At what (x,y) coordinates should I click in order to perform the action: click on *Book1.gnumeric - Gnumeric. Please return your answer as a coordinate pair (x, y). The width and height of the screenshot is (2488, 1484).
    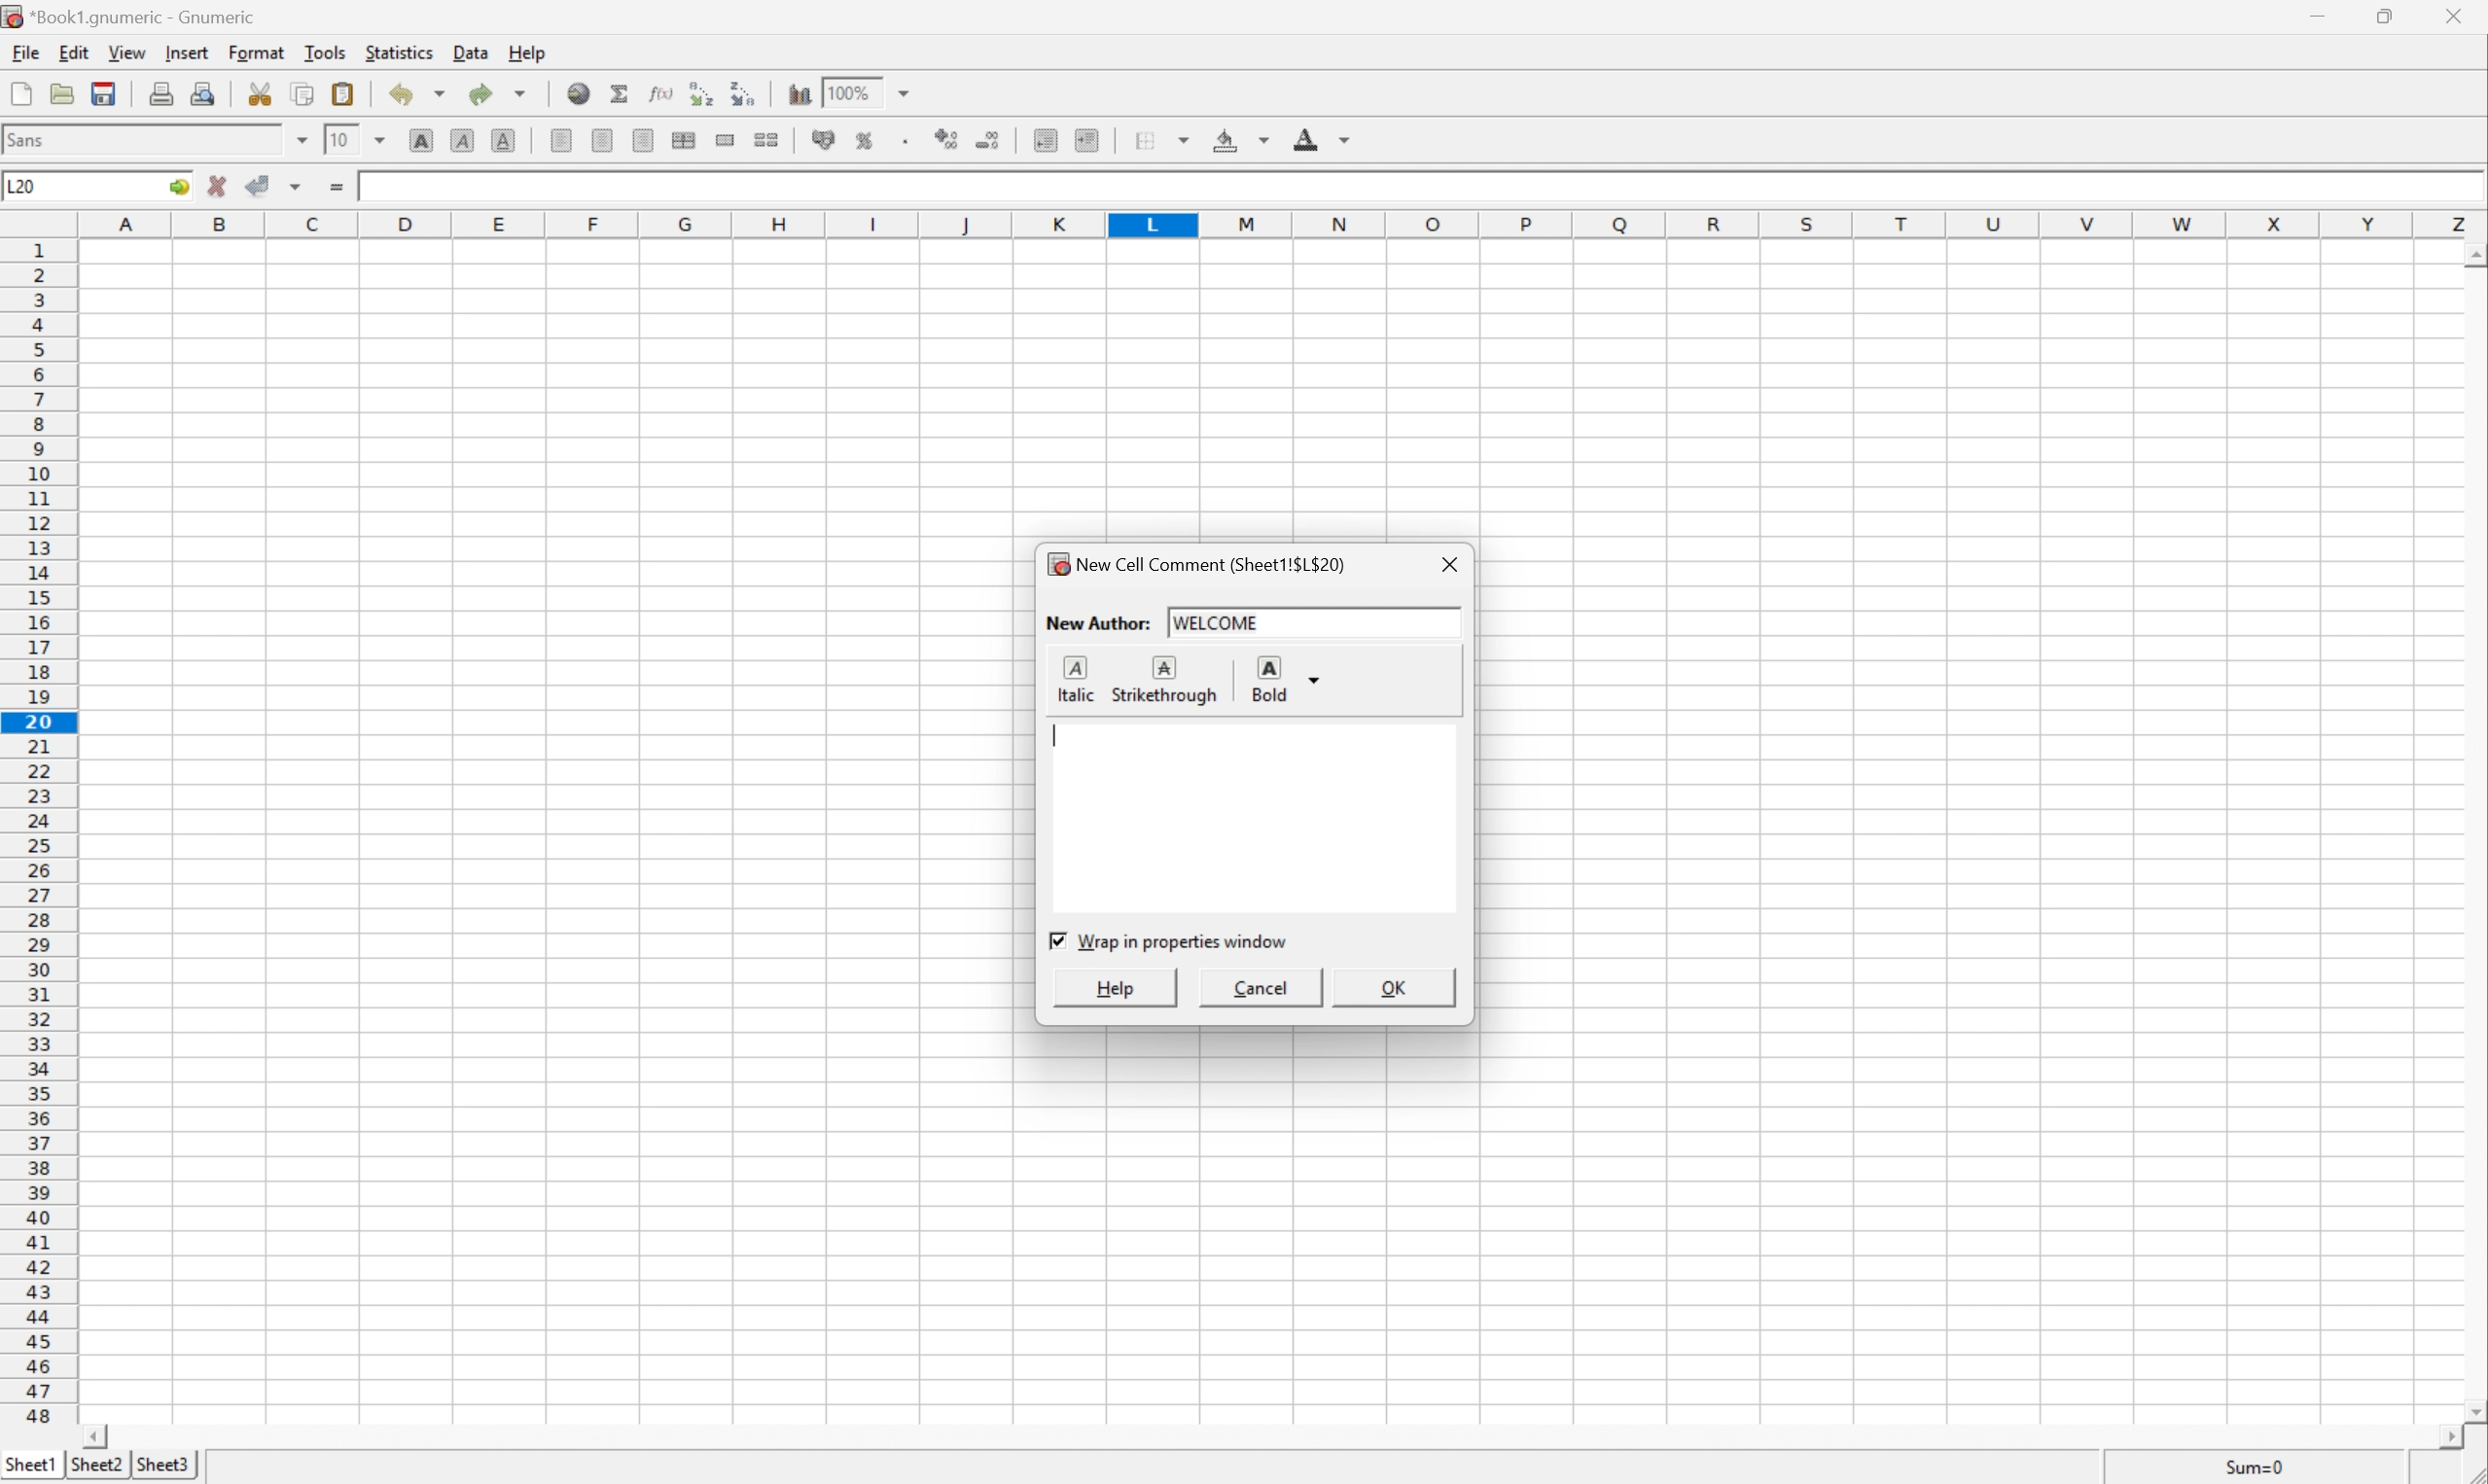
    Looking at the image, I should click on (132, 18).